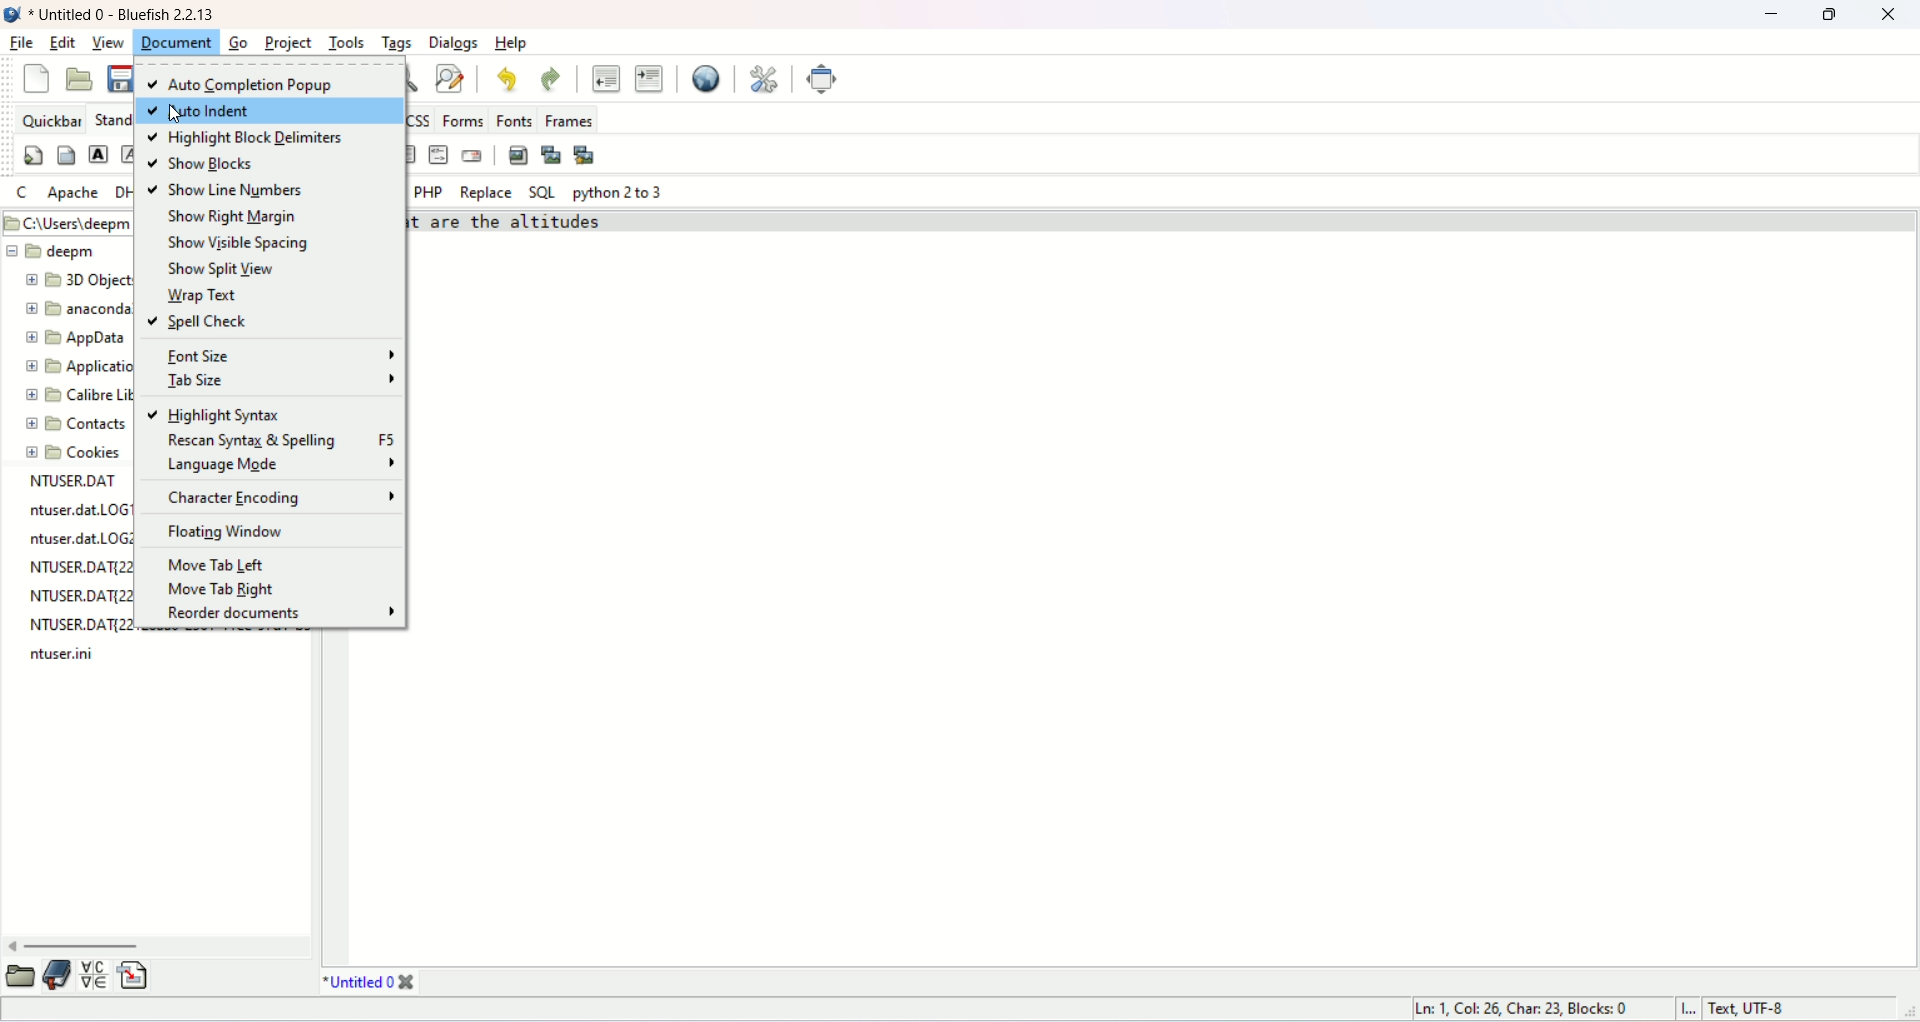 This screenshot has height=1022, width=1920. I want to click on show right margin, so click(227, 216).